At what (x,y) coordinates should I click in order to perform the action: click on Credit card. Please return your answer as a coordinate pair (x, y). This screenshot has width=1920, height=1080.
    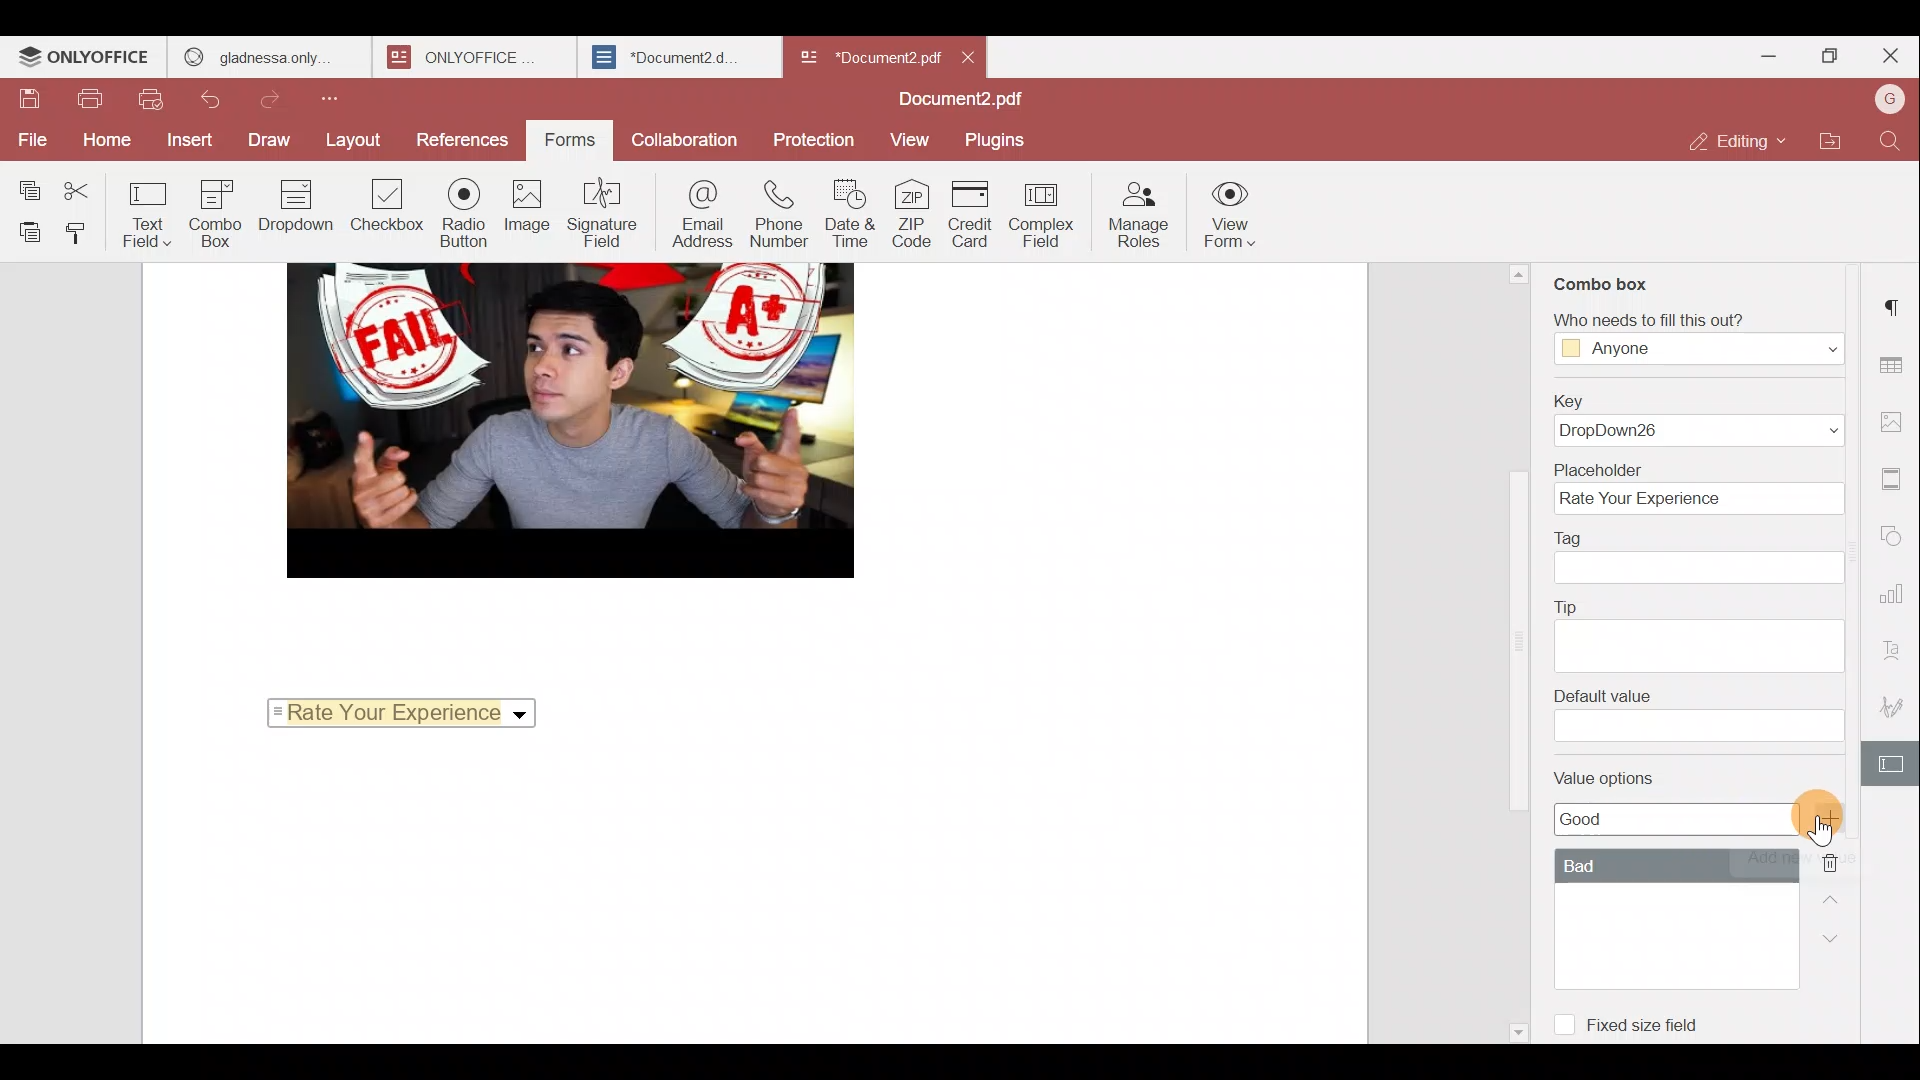
    Looking at the image, I should click on (973, 214).